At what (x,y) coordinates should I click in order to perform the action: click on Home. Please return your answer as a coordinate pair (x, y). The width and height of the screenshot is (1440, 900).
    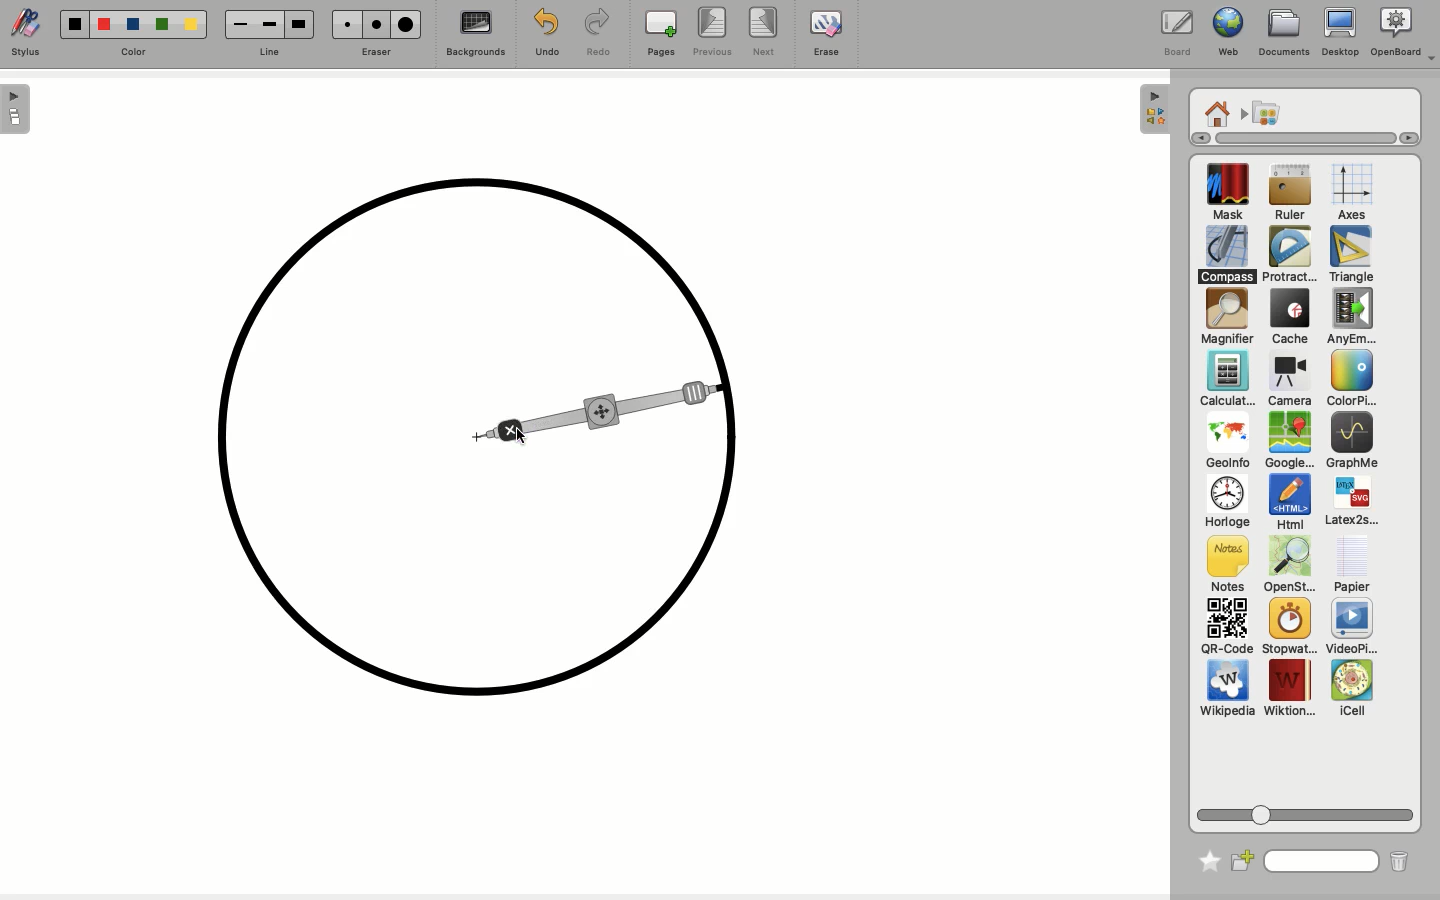
    Looking at the image, I should click on (1217, 112).